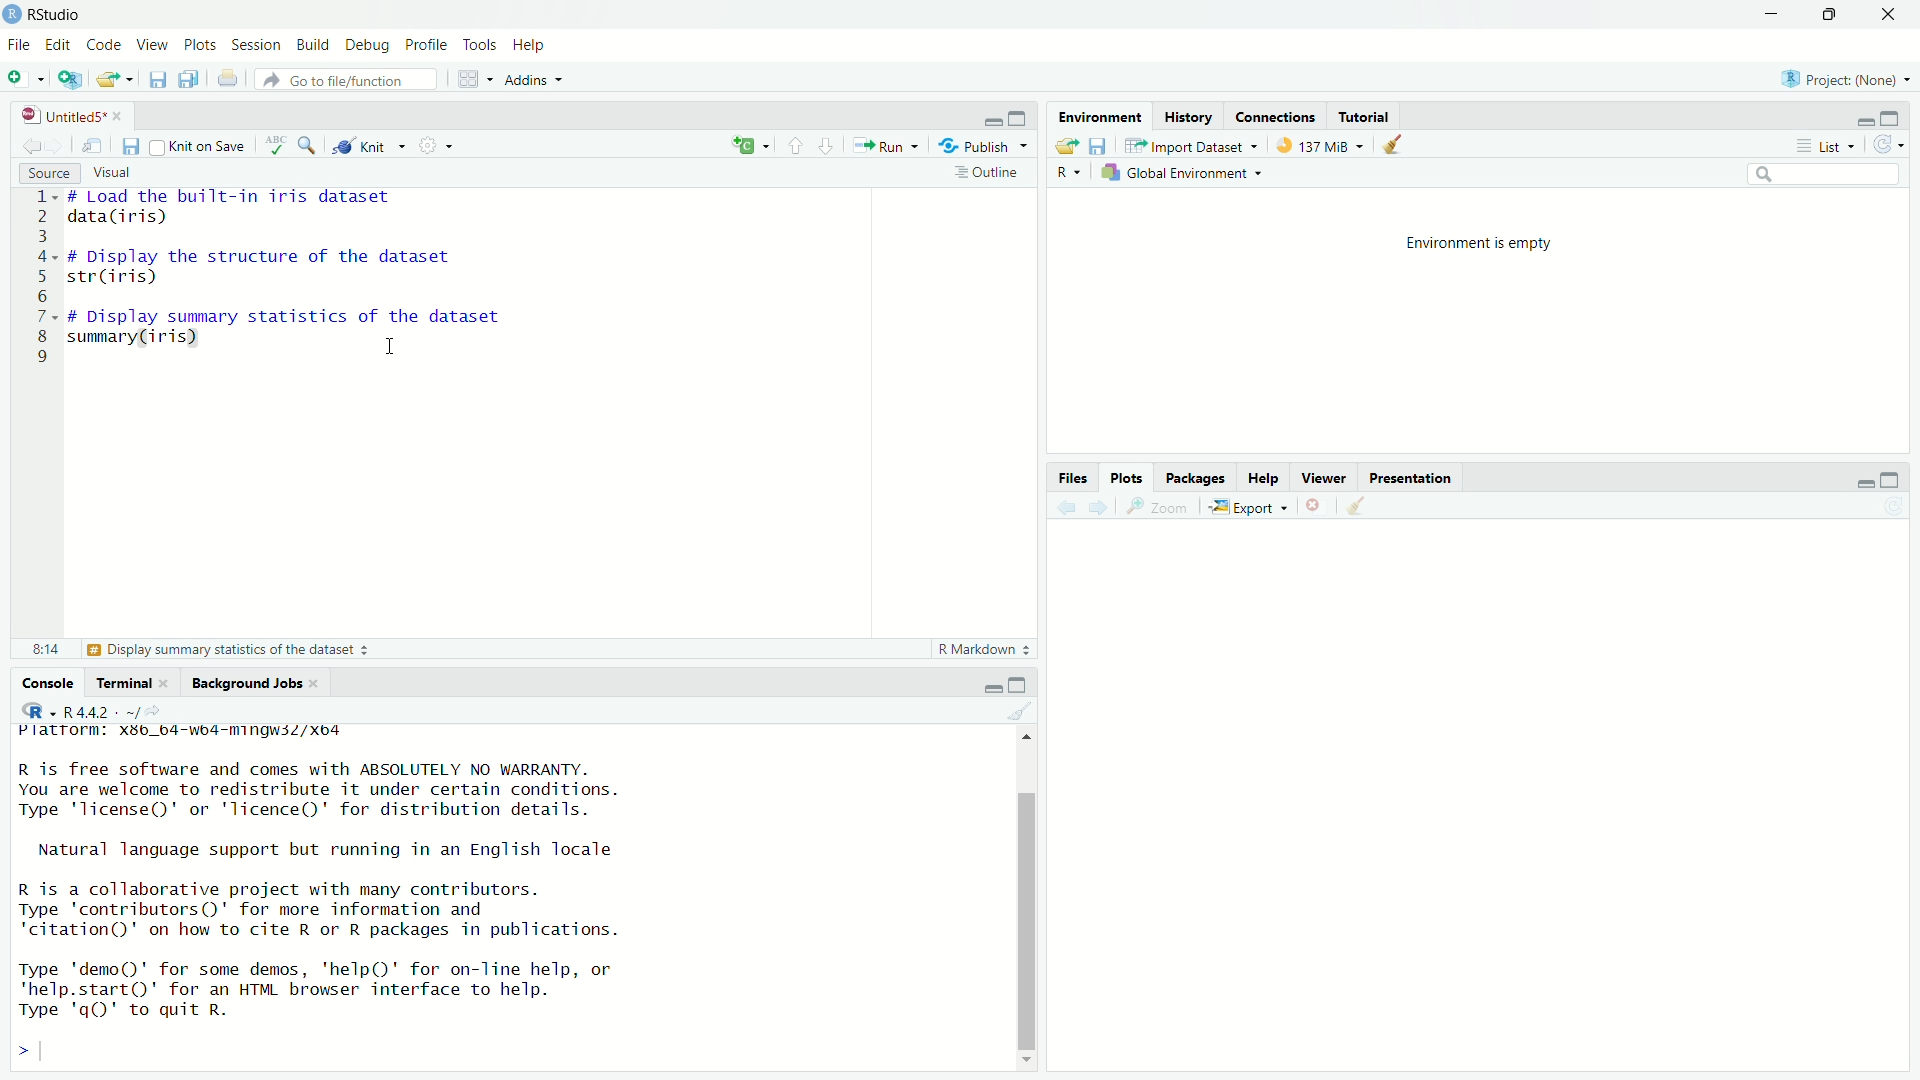 This screenshot has width=1920, height=1080. I want to click on Addins, so click(534, 81).